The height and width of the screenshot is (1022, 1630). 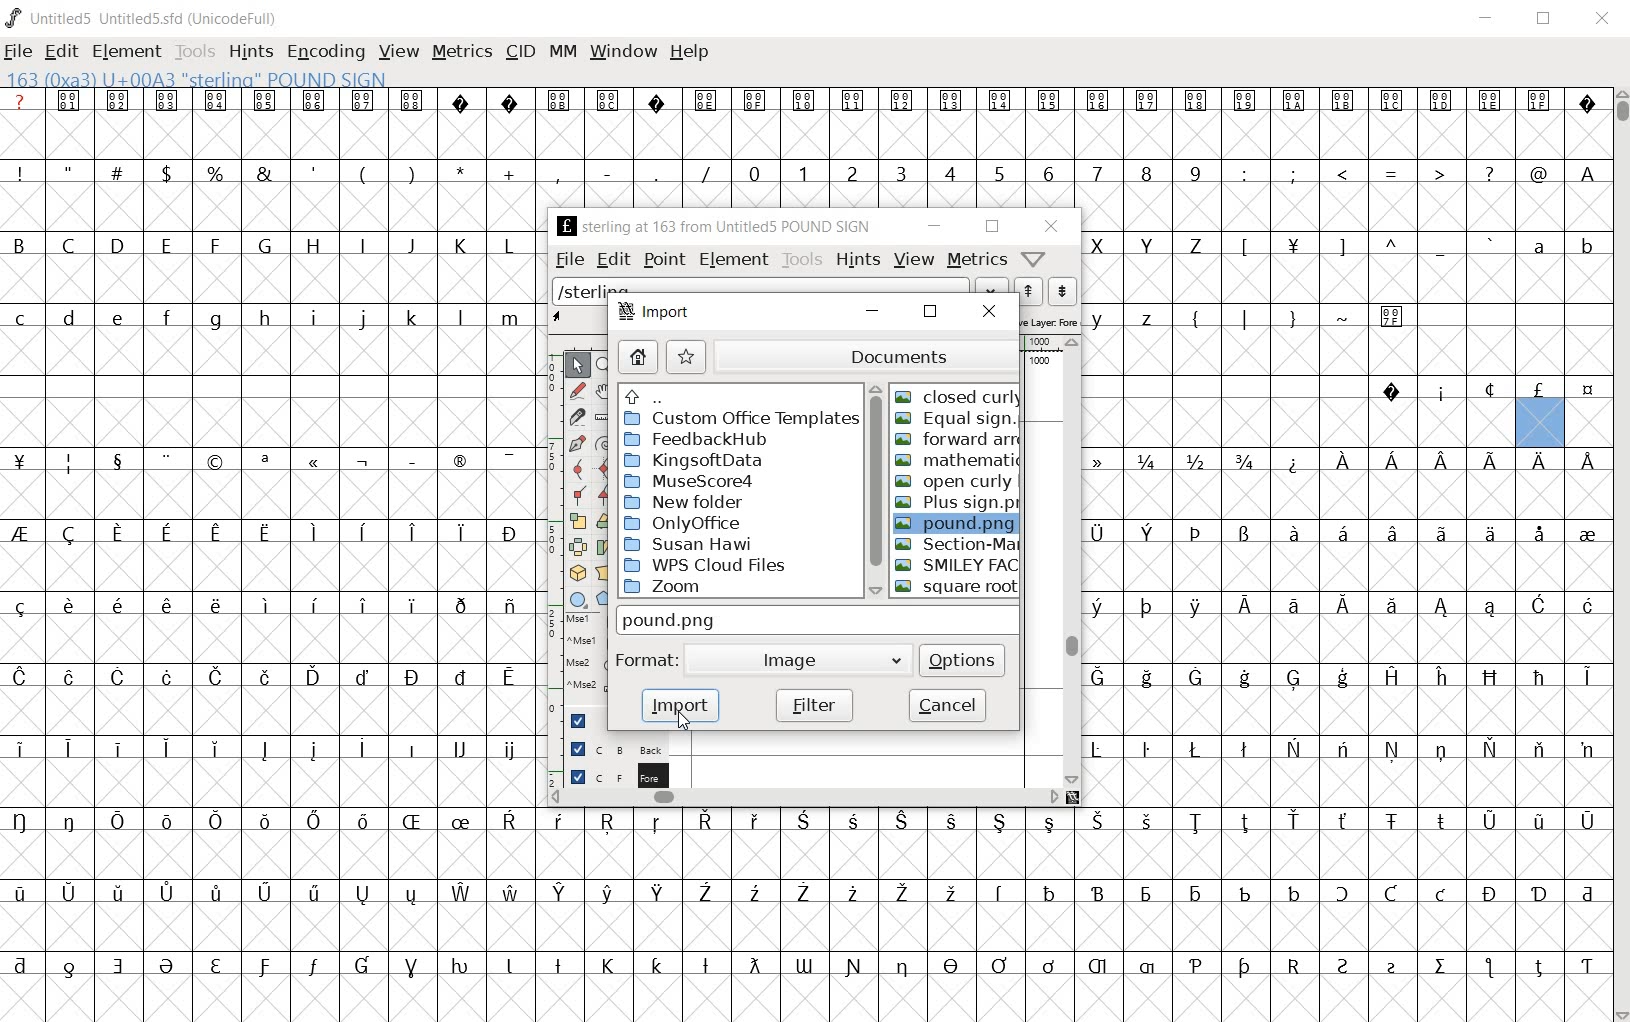 I want to click on Symbol, so click(x=1050, y=892).